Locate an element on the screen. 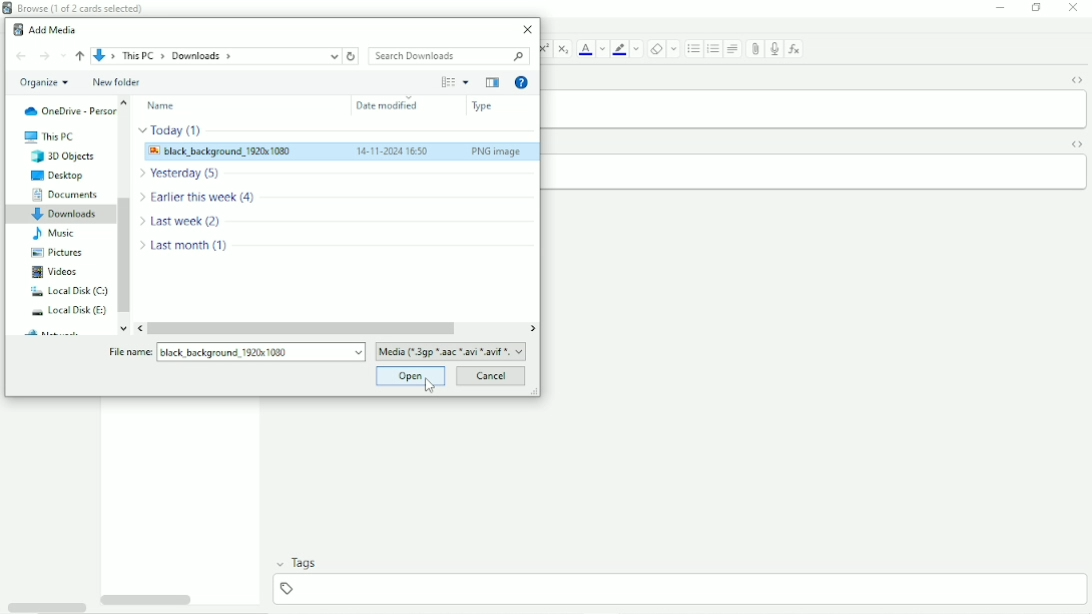 Image resolution: width=1092 pixels, height=614 pixels. Show the previous pane is located at coordinates (494, 83).